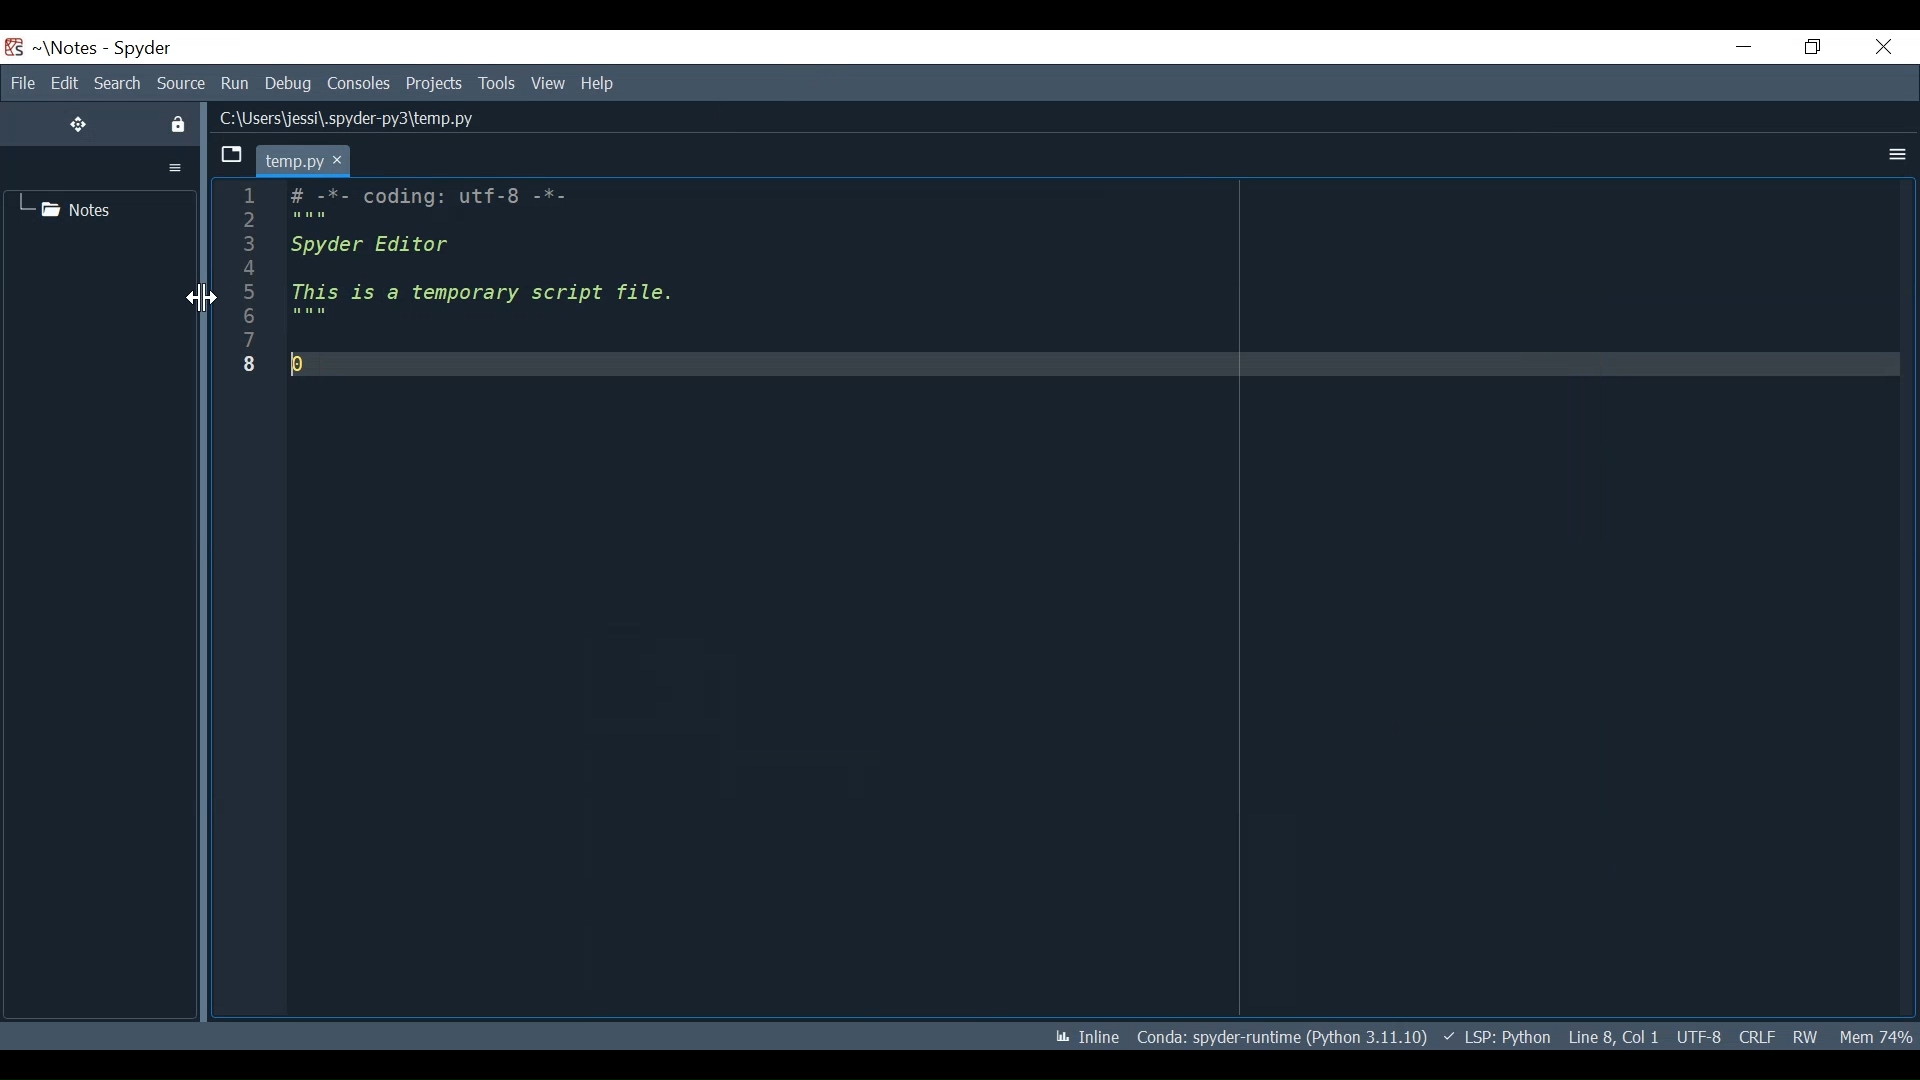  Describe the element at coordinates (1611, 1036) in the screenshot. I see `Line 8, Col 1` at that location.